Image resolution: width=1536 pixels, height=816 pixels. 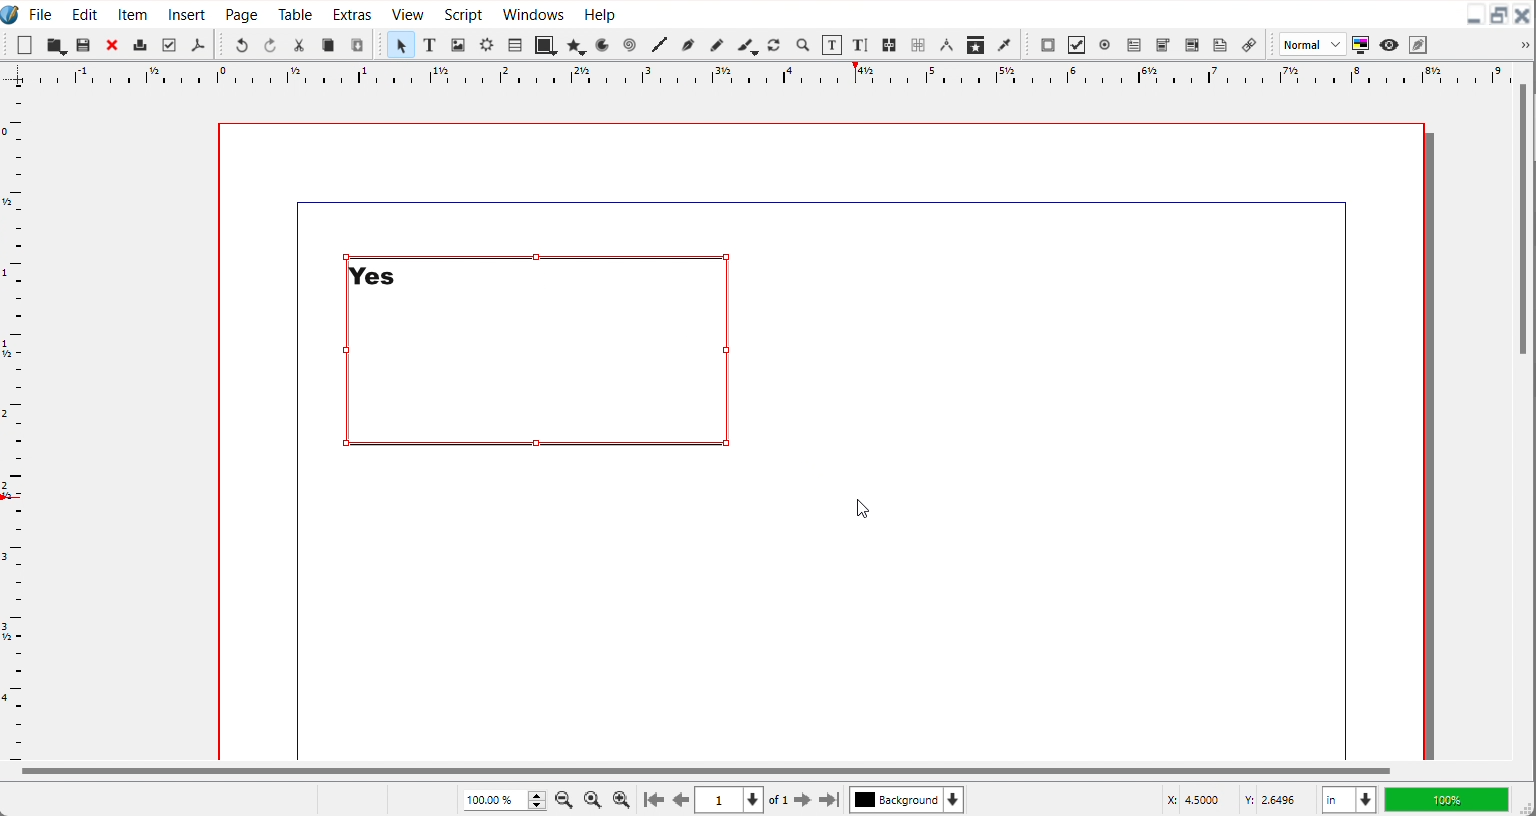 I want to click on Link text frame, so click(x=890, y=46).